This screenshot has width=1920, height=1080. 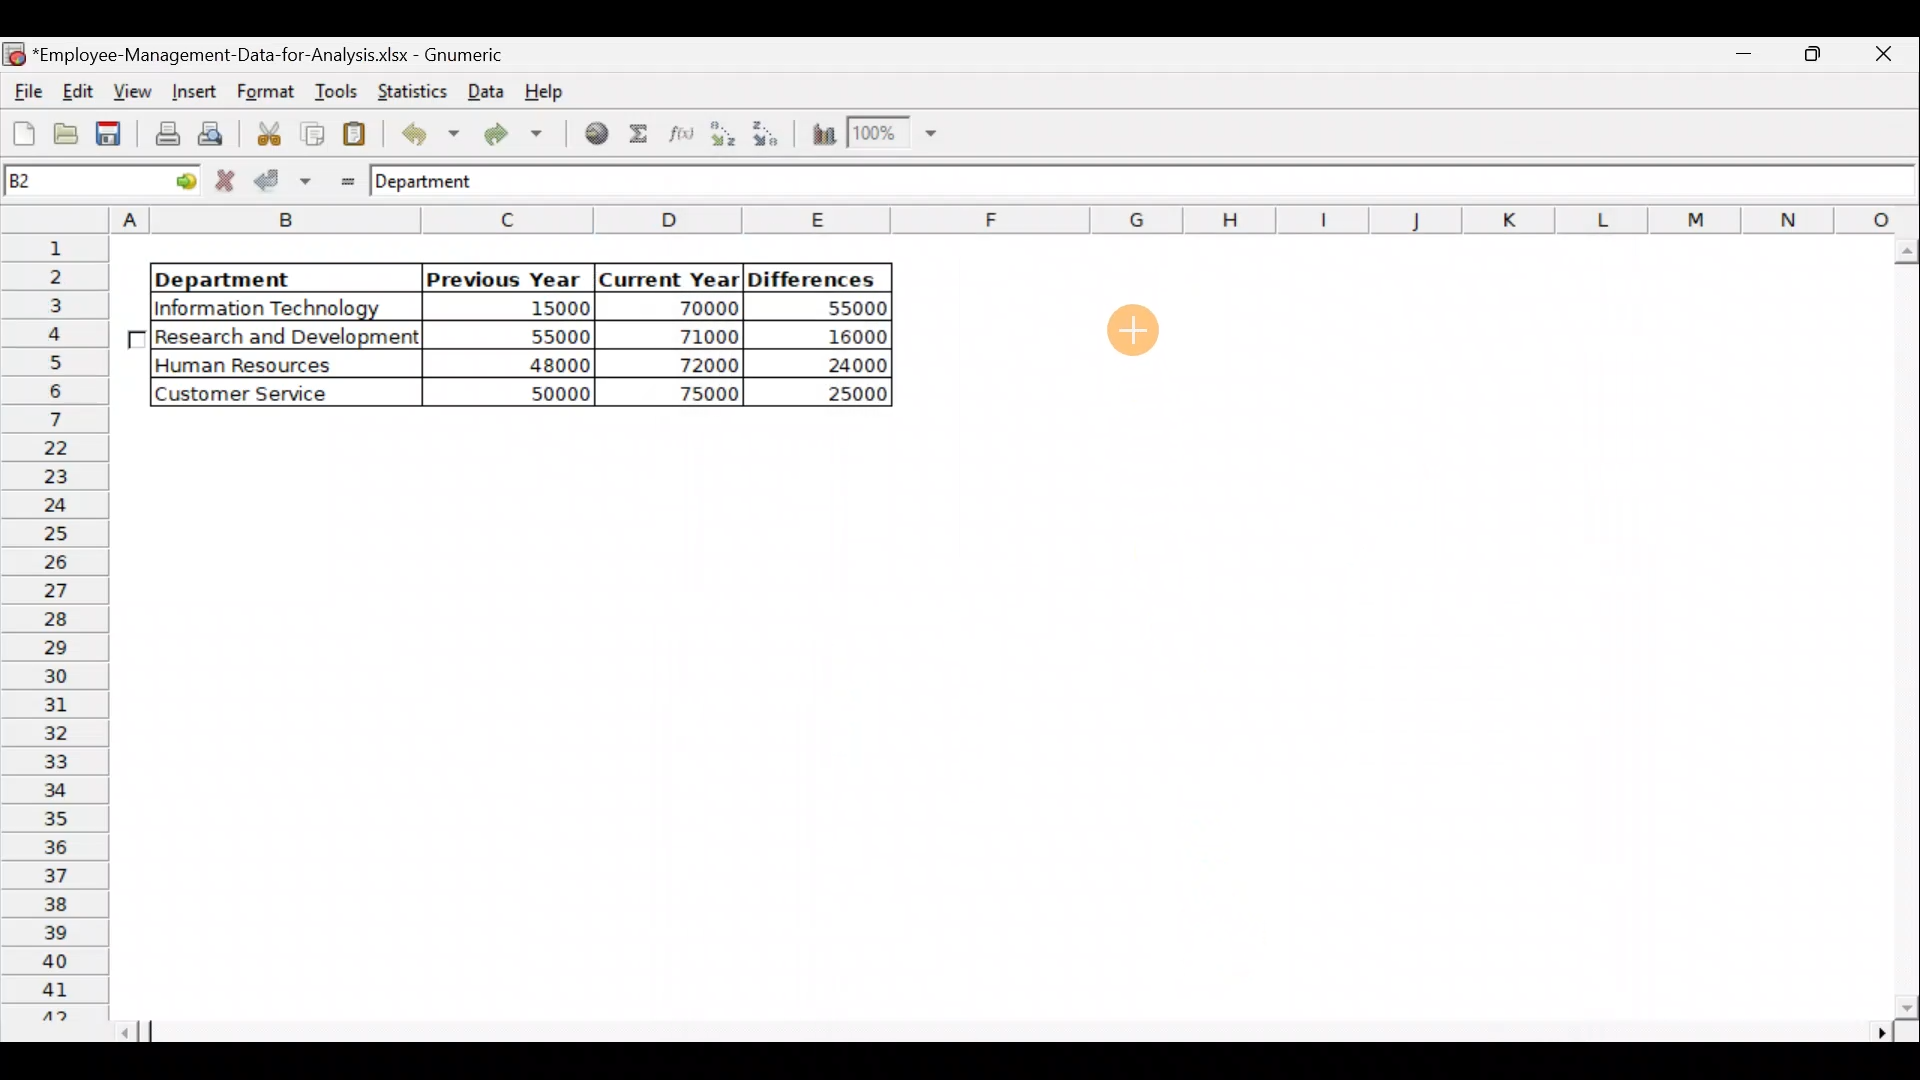 I want to click on Employee-Management-Data-for-Analysis.xlsx - Gnumeric, so click(x=282, y=53).